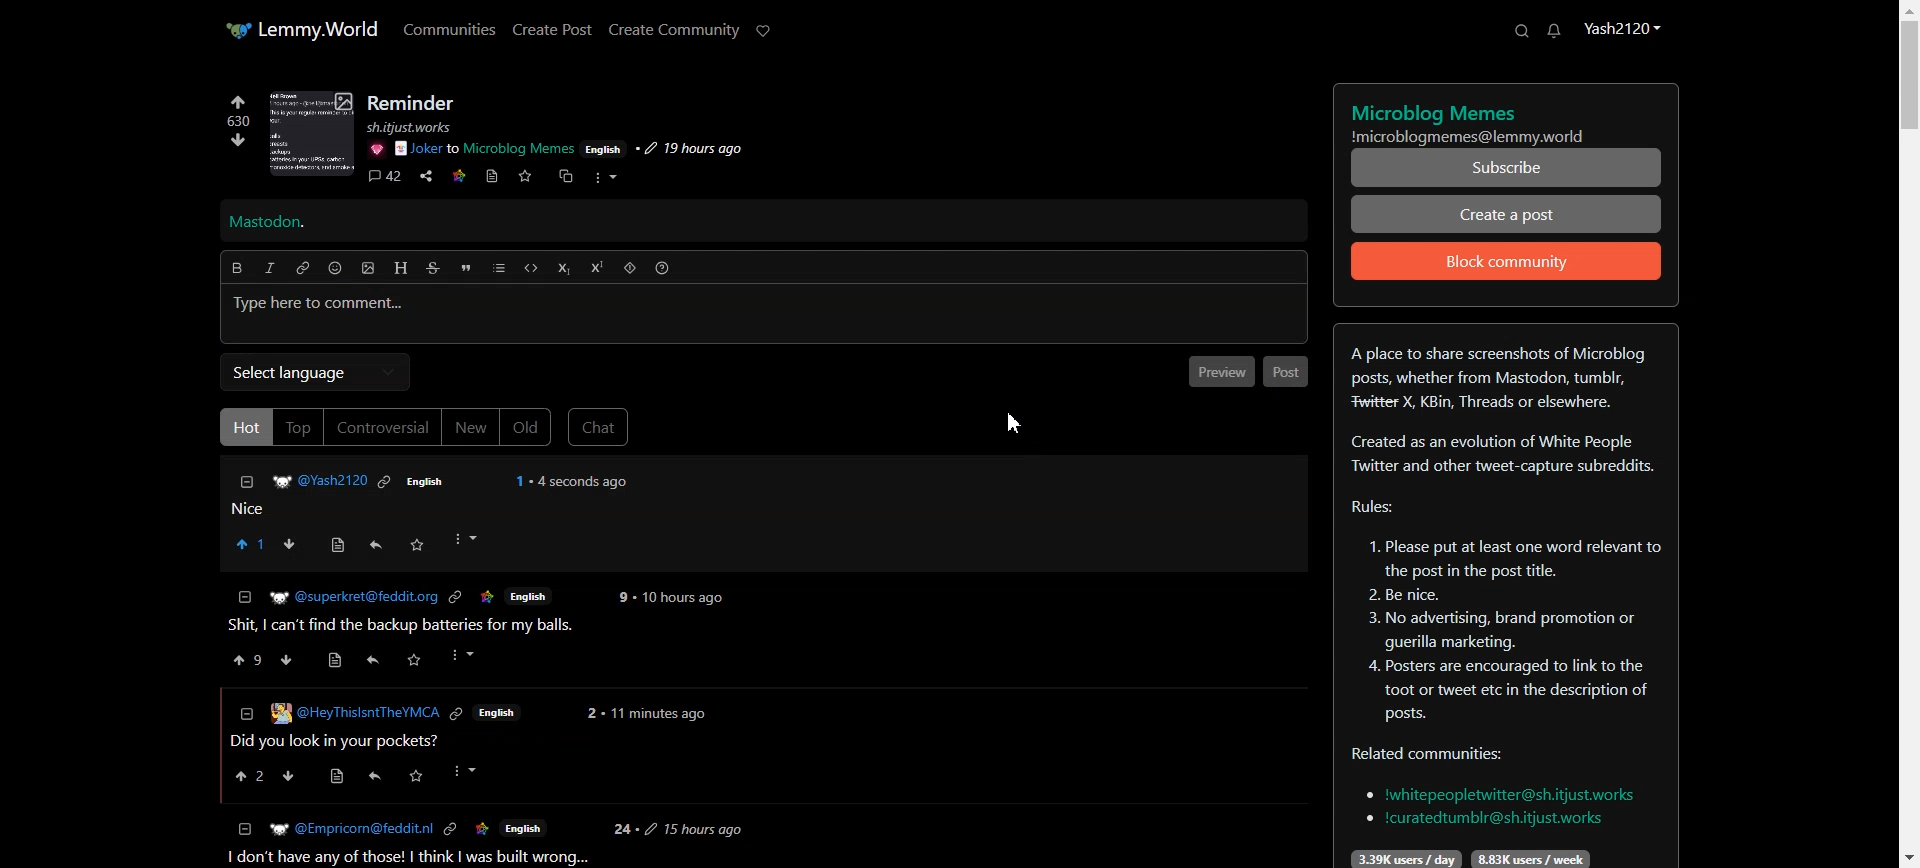 This screenshot has width=1920, height=868. Describe the element at coordinates (312, 133) in the screenshot. I see `Profile picture` at that location.